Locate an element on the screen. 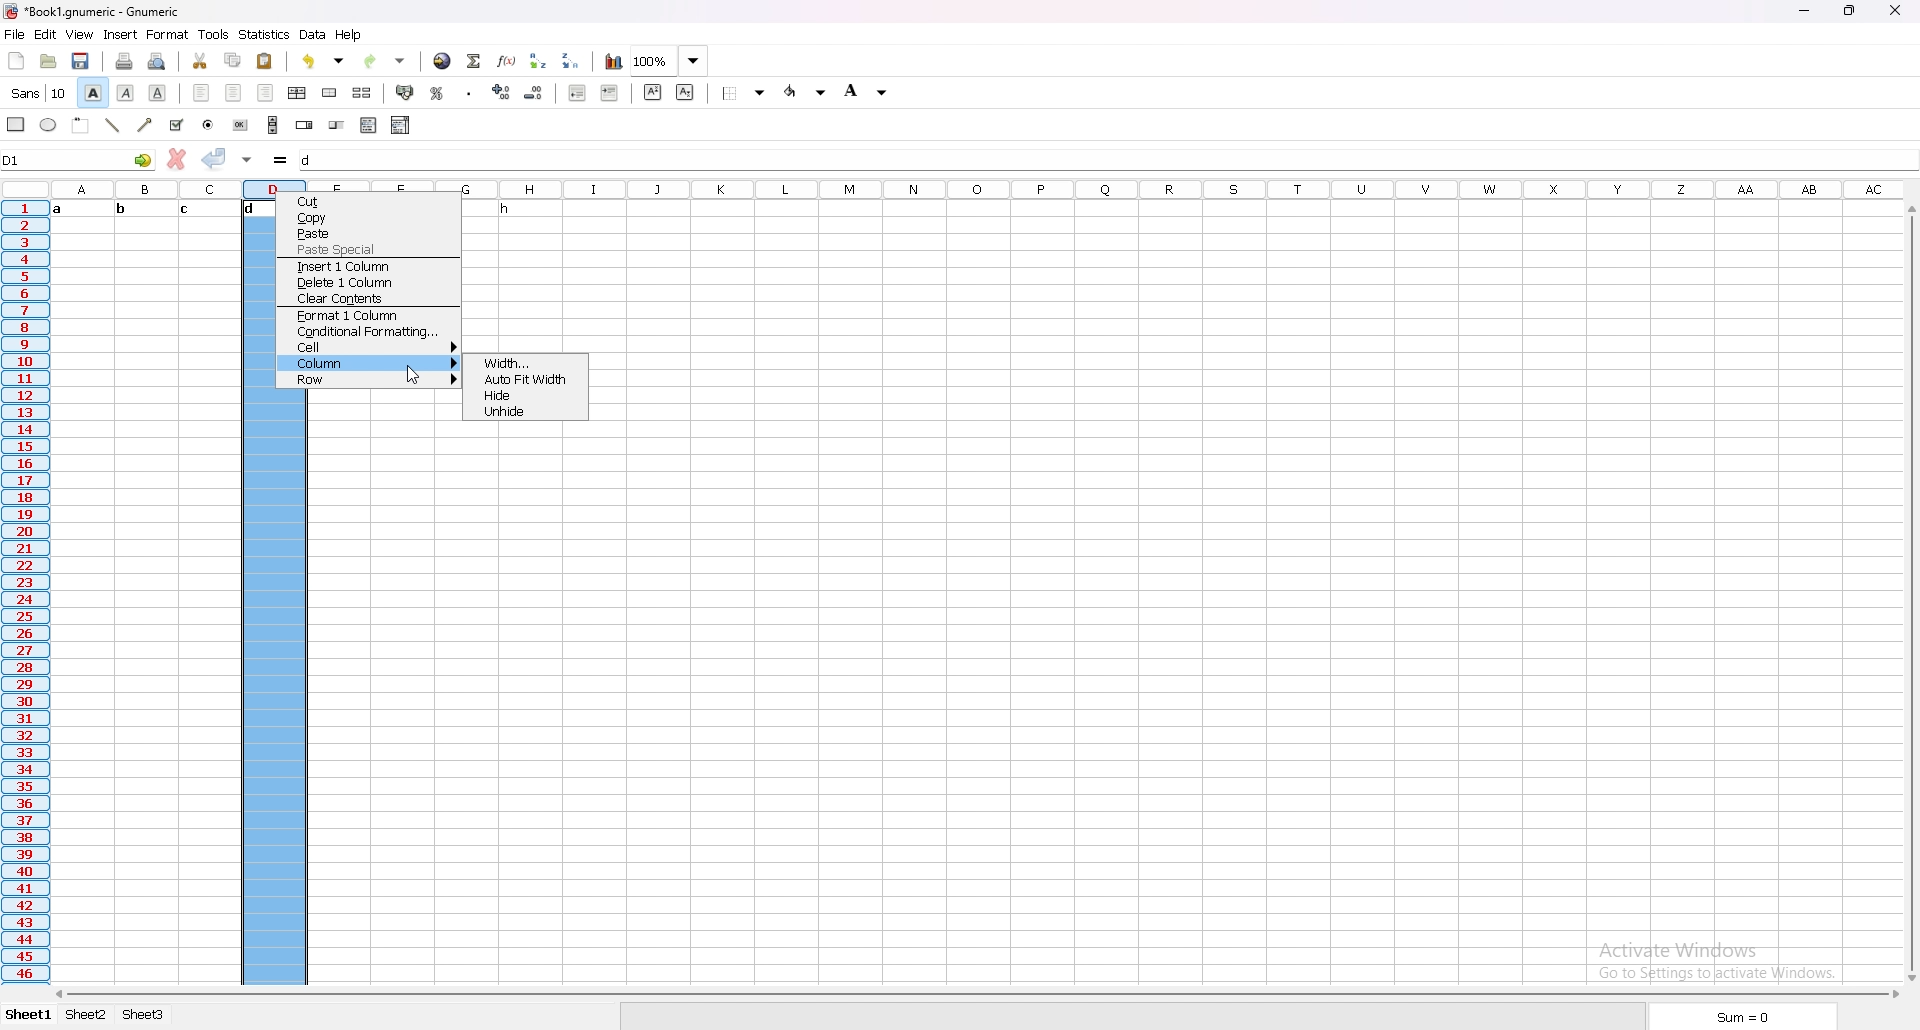  increase indent is located at coordinates (609, 93).